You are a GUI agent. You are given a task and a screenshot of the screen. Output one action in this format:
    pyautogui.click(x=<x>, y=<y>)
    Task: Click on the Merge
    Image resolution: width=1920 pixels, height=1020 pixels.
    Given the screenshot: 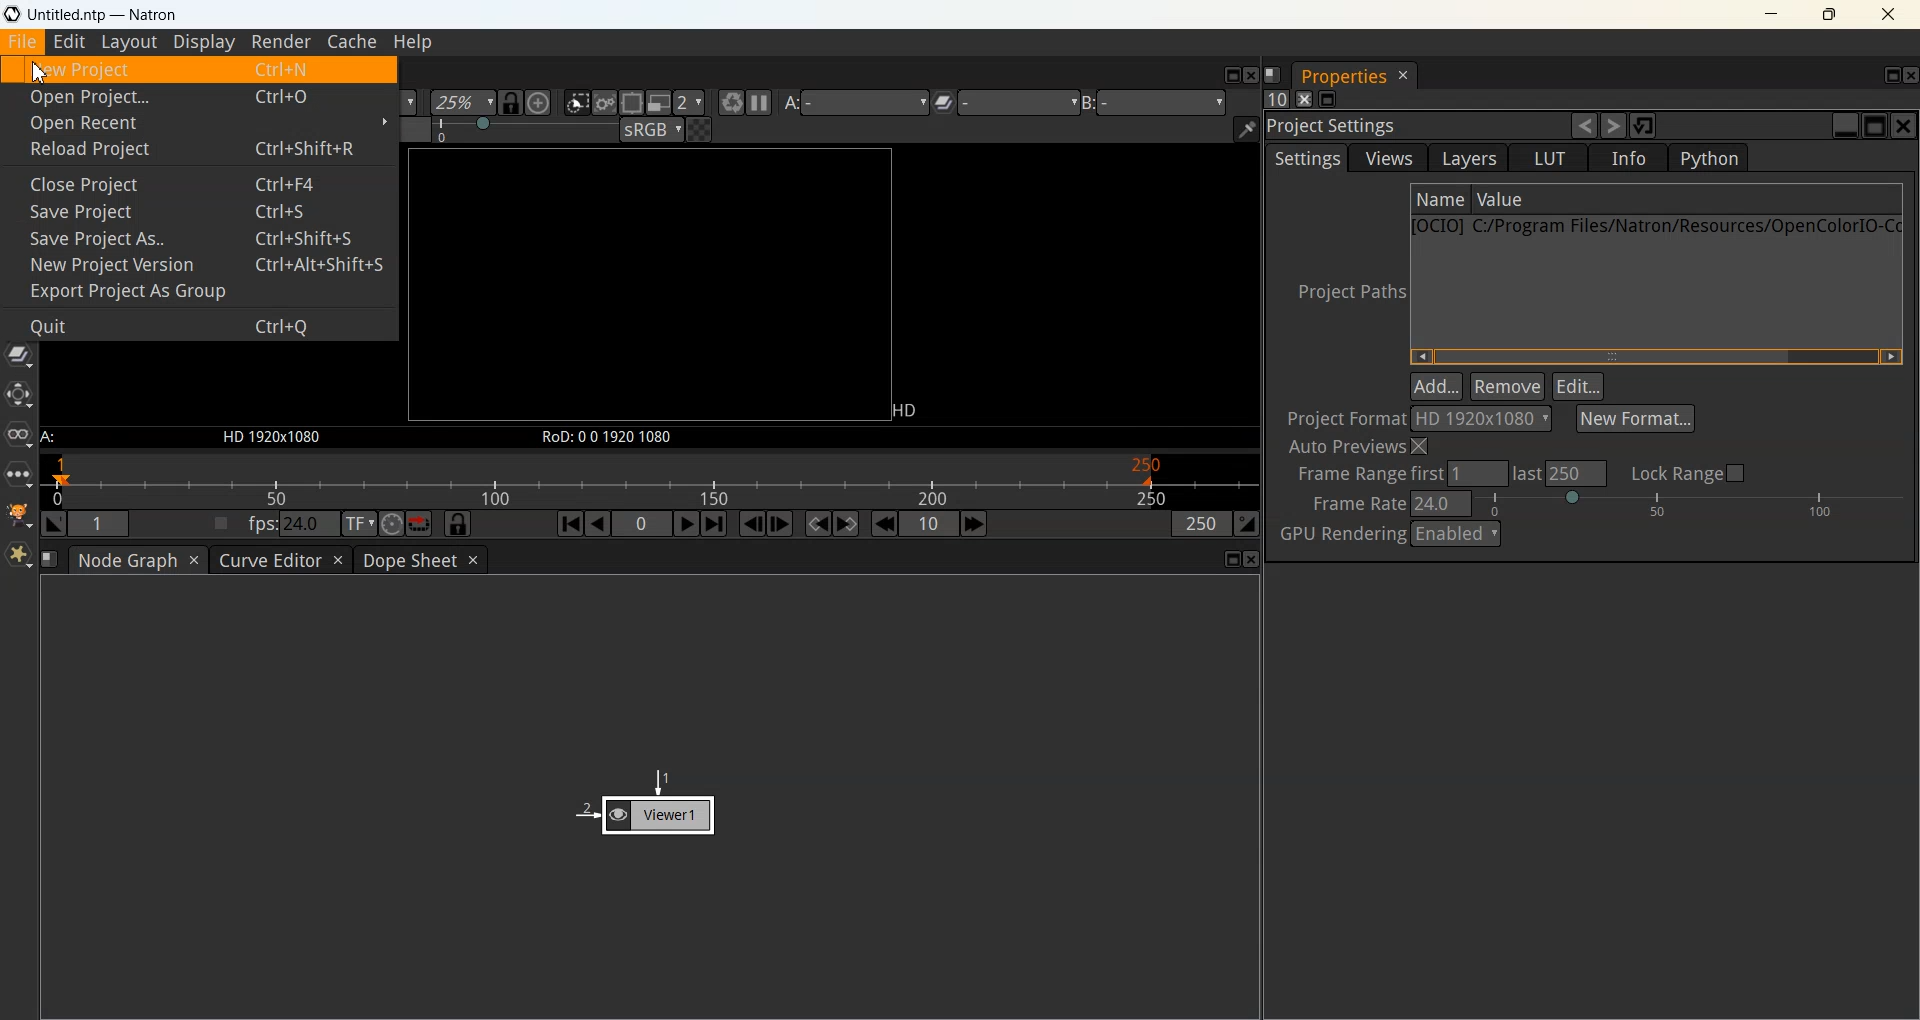 What is the action you would take?
    pyautogui.click(x=19, y=353)
    